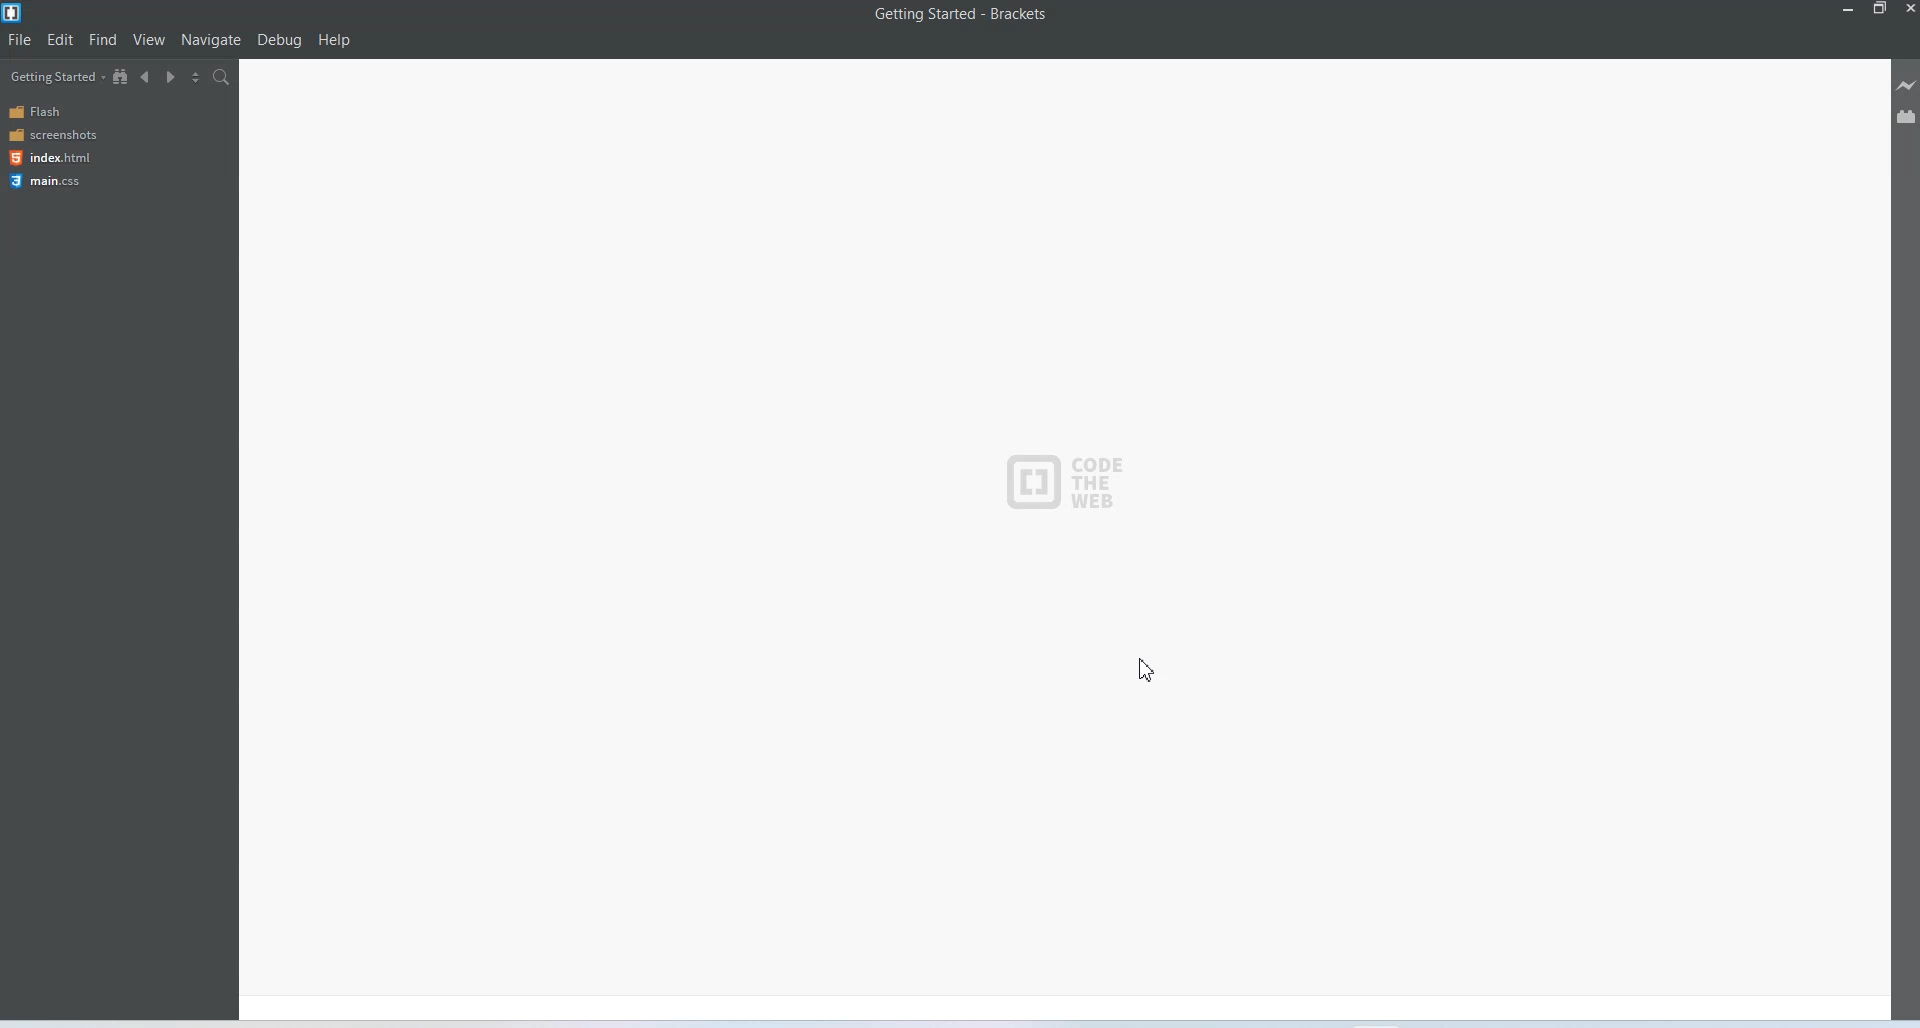 Image resolution: width=1920 pixels, height=1028 pixels. I want to click on Live preview, so click(1908, 84).